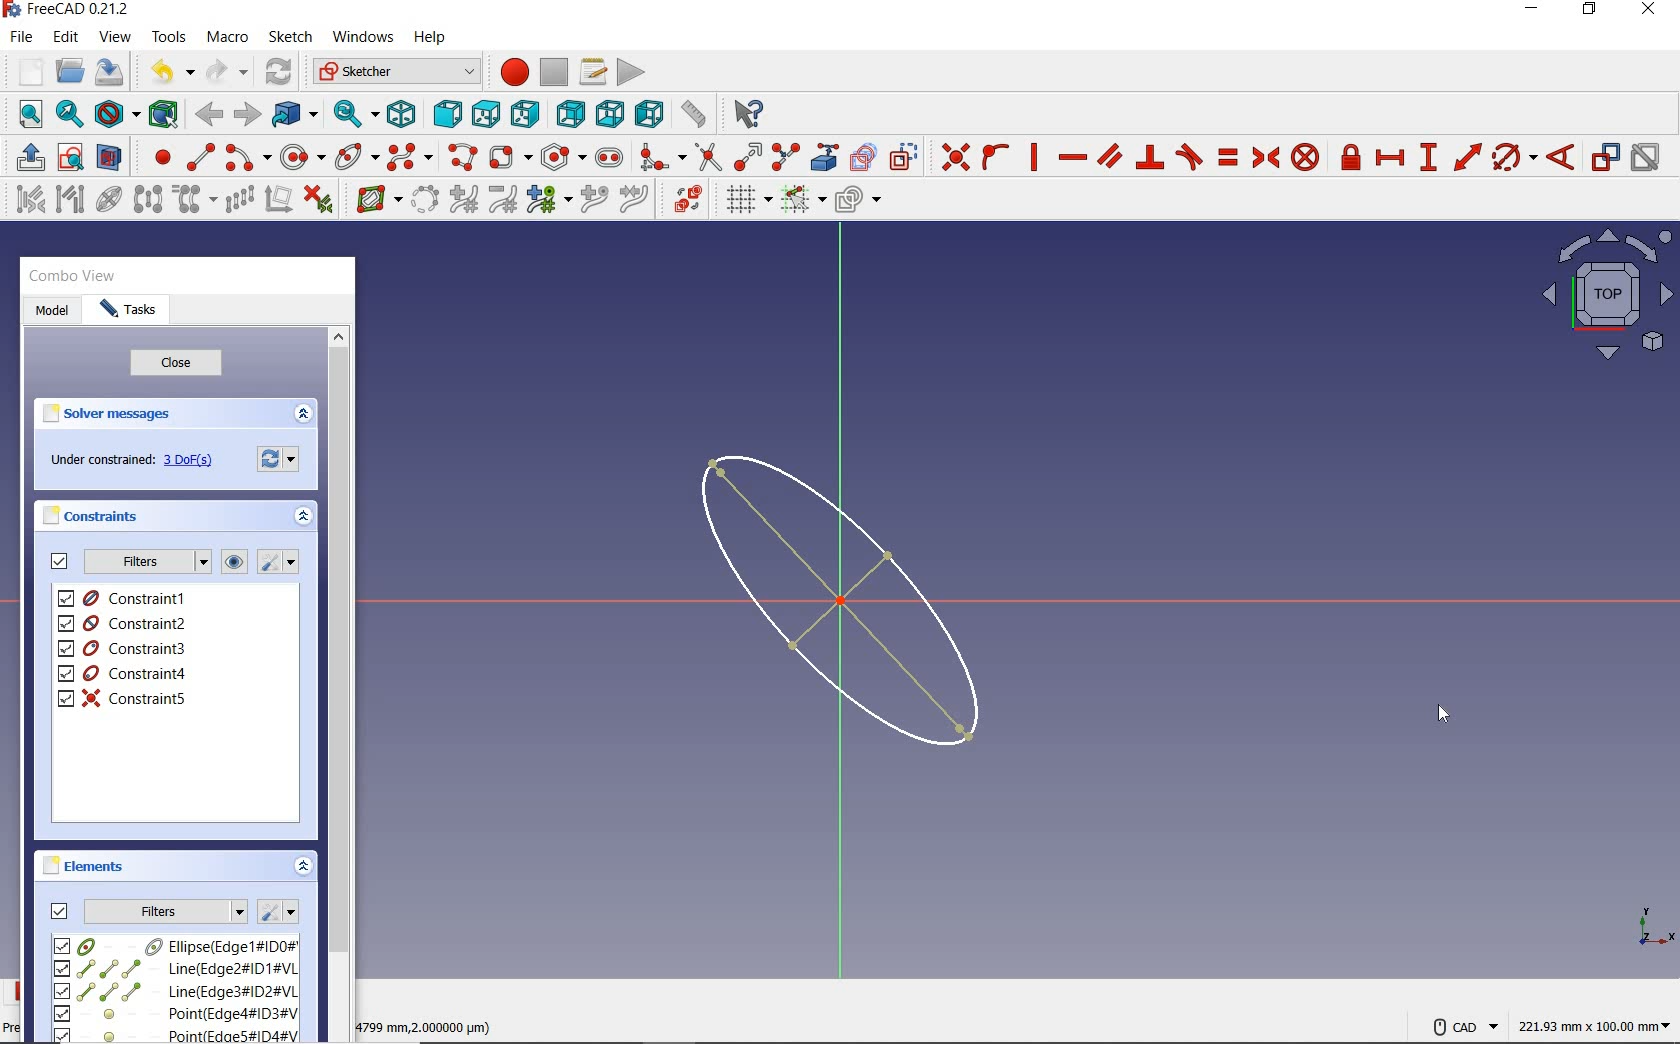 This screenshot has height=1044, width=1680. Describe the element at coordinates (248, 155) in the screenshot. I see `create arc` at that location.